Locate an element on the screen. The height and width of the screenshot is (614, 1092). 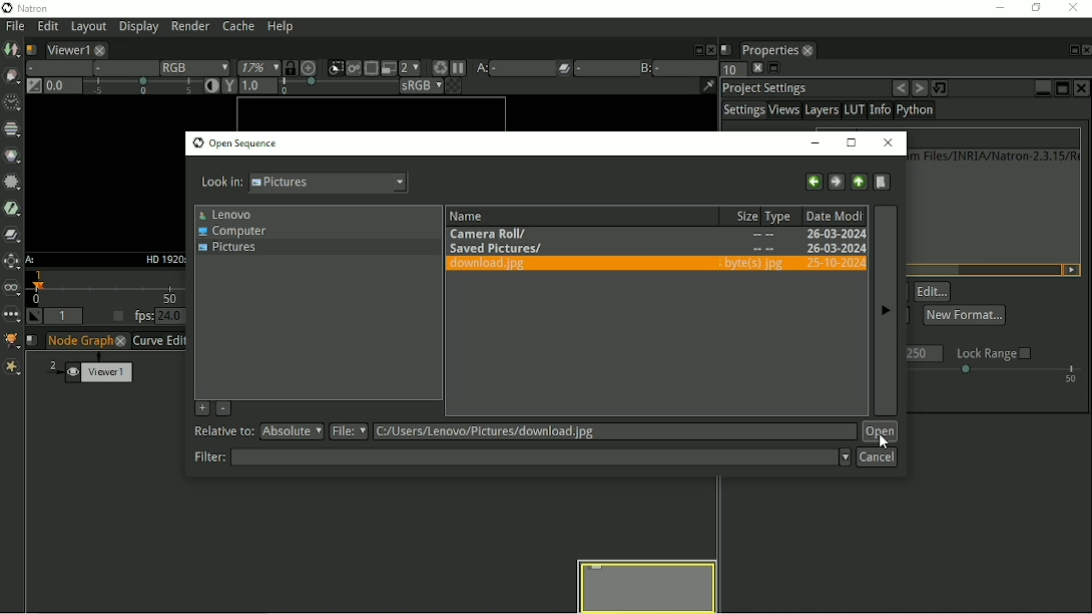
Synchronize is located at coordinates (289, 67).